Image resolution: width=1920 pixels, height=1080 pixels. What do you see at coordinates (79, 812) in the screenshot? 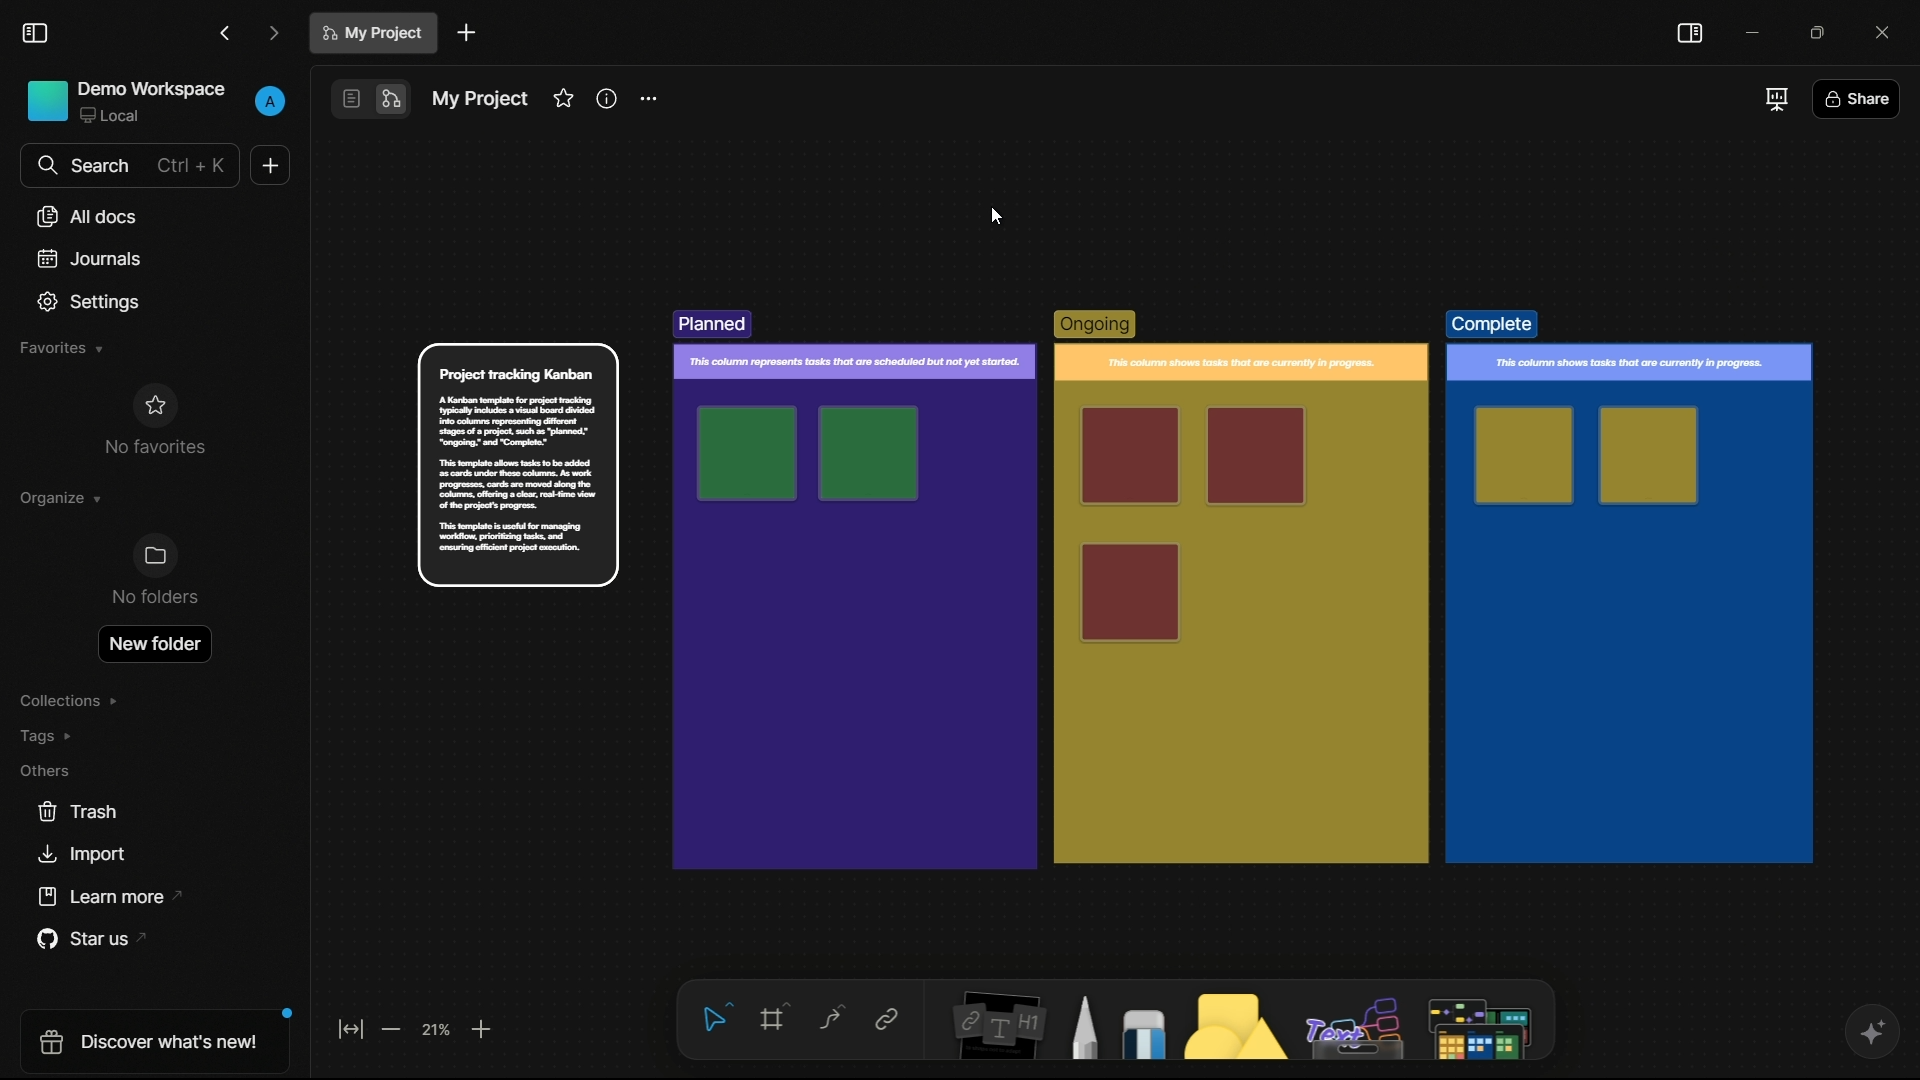
I see `trash` at bounding box center [79, 812].